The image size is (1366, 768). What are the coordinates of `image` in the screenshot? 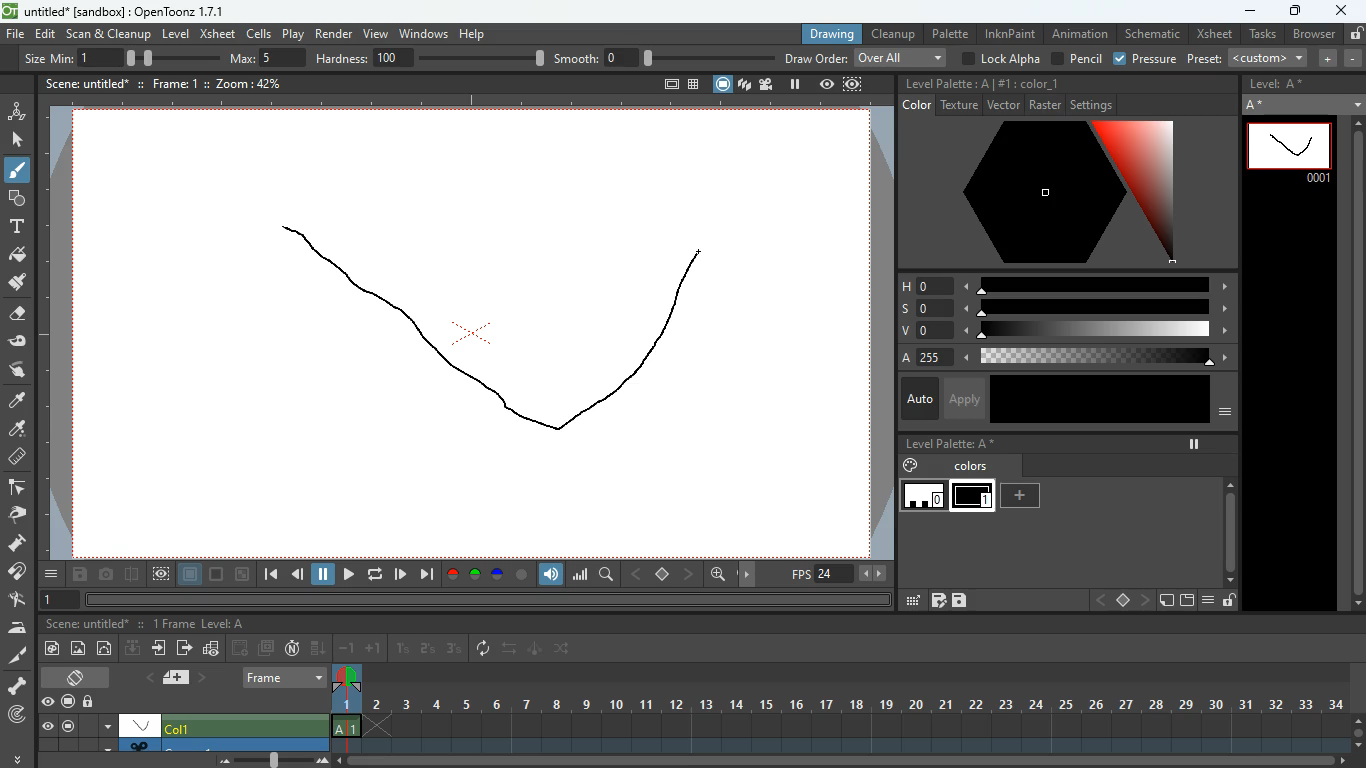 It's located at (79, 649).